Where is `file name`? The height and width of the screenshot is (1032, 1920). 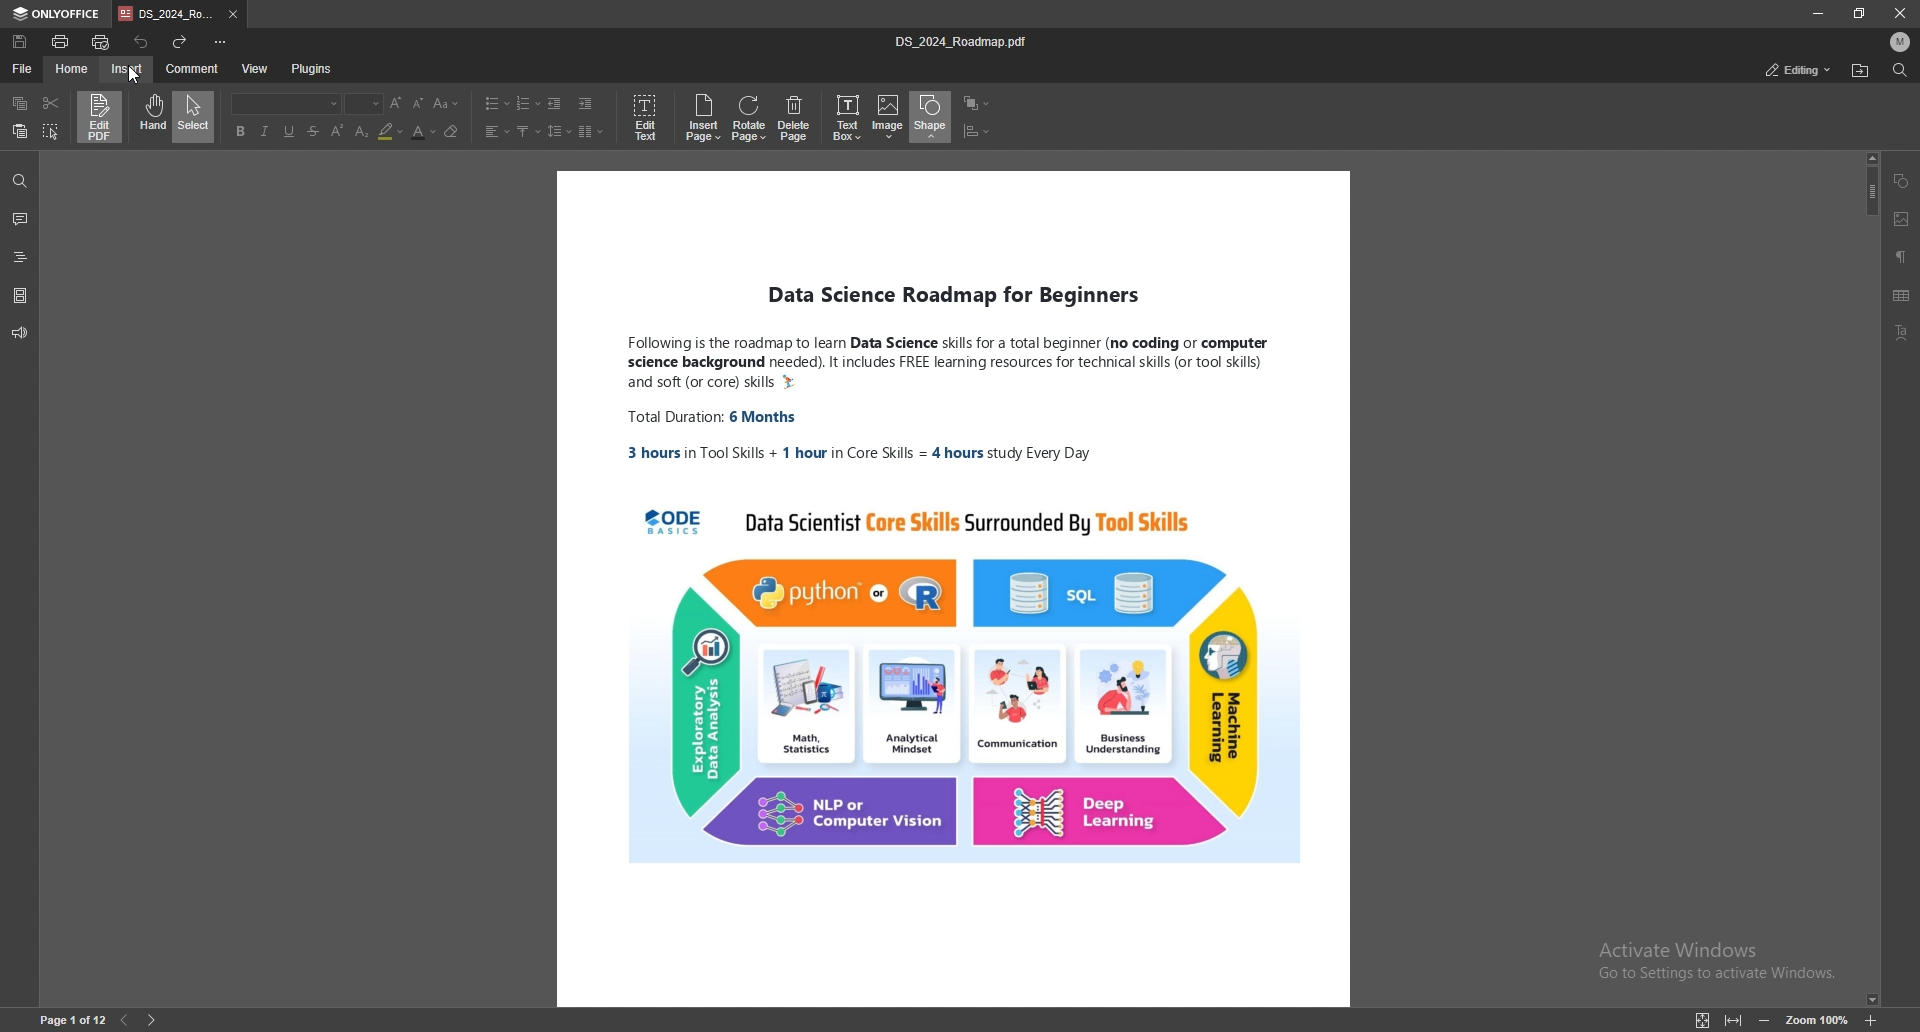 file name is located at coordinates (966, 41).